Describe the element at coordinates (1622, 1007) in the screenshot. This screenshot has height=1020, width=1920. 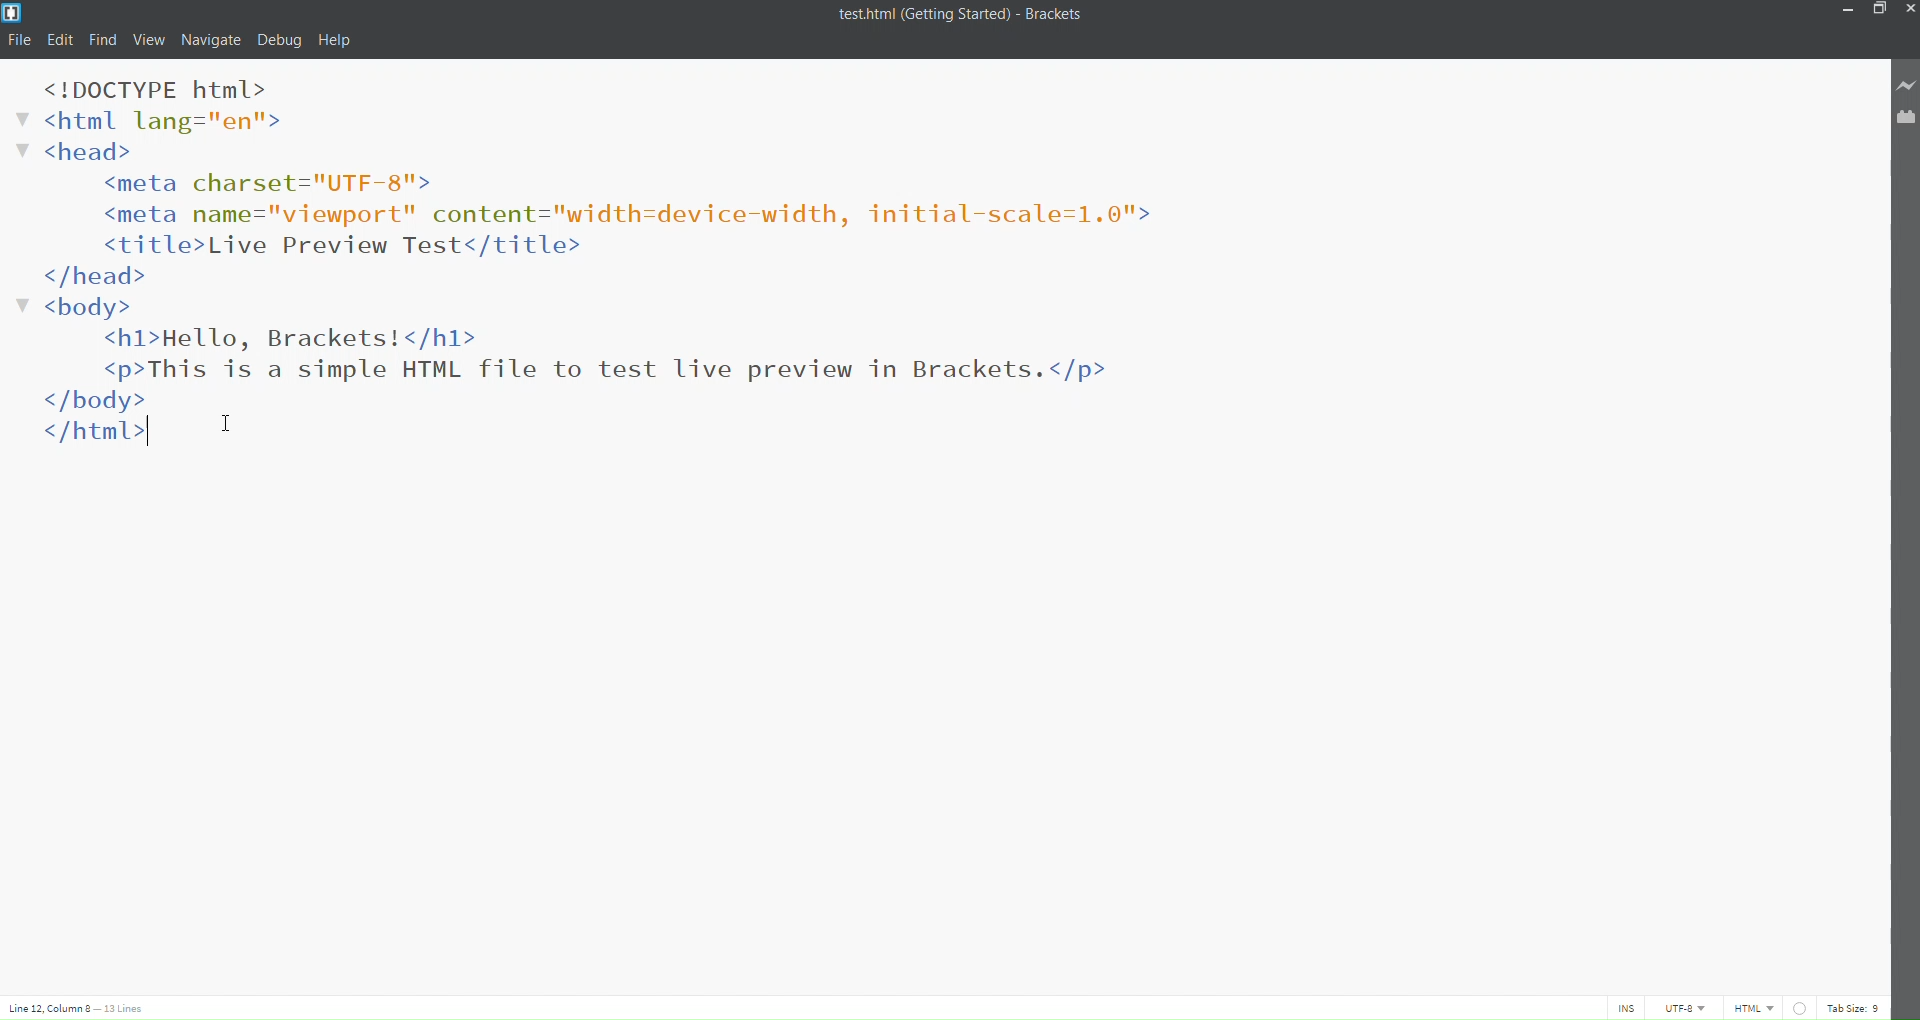
I see `INS` at that location.